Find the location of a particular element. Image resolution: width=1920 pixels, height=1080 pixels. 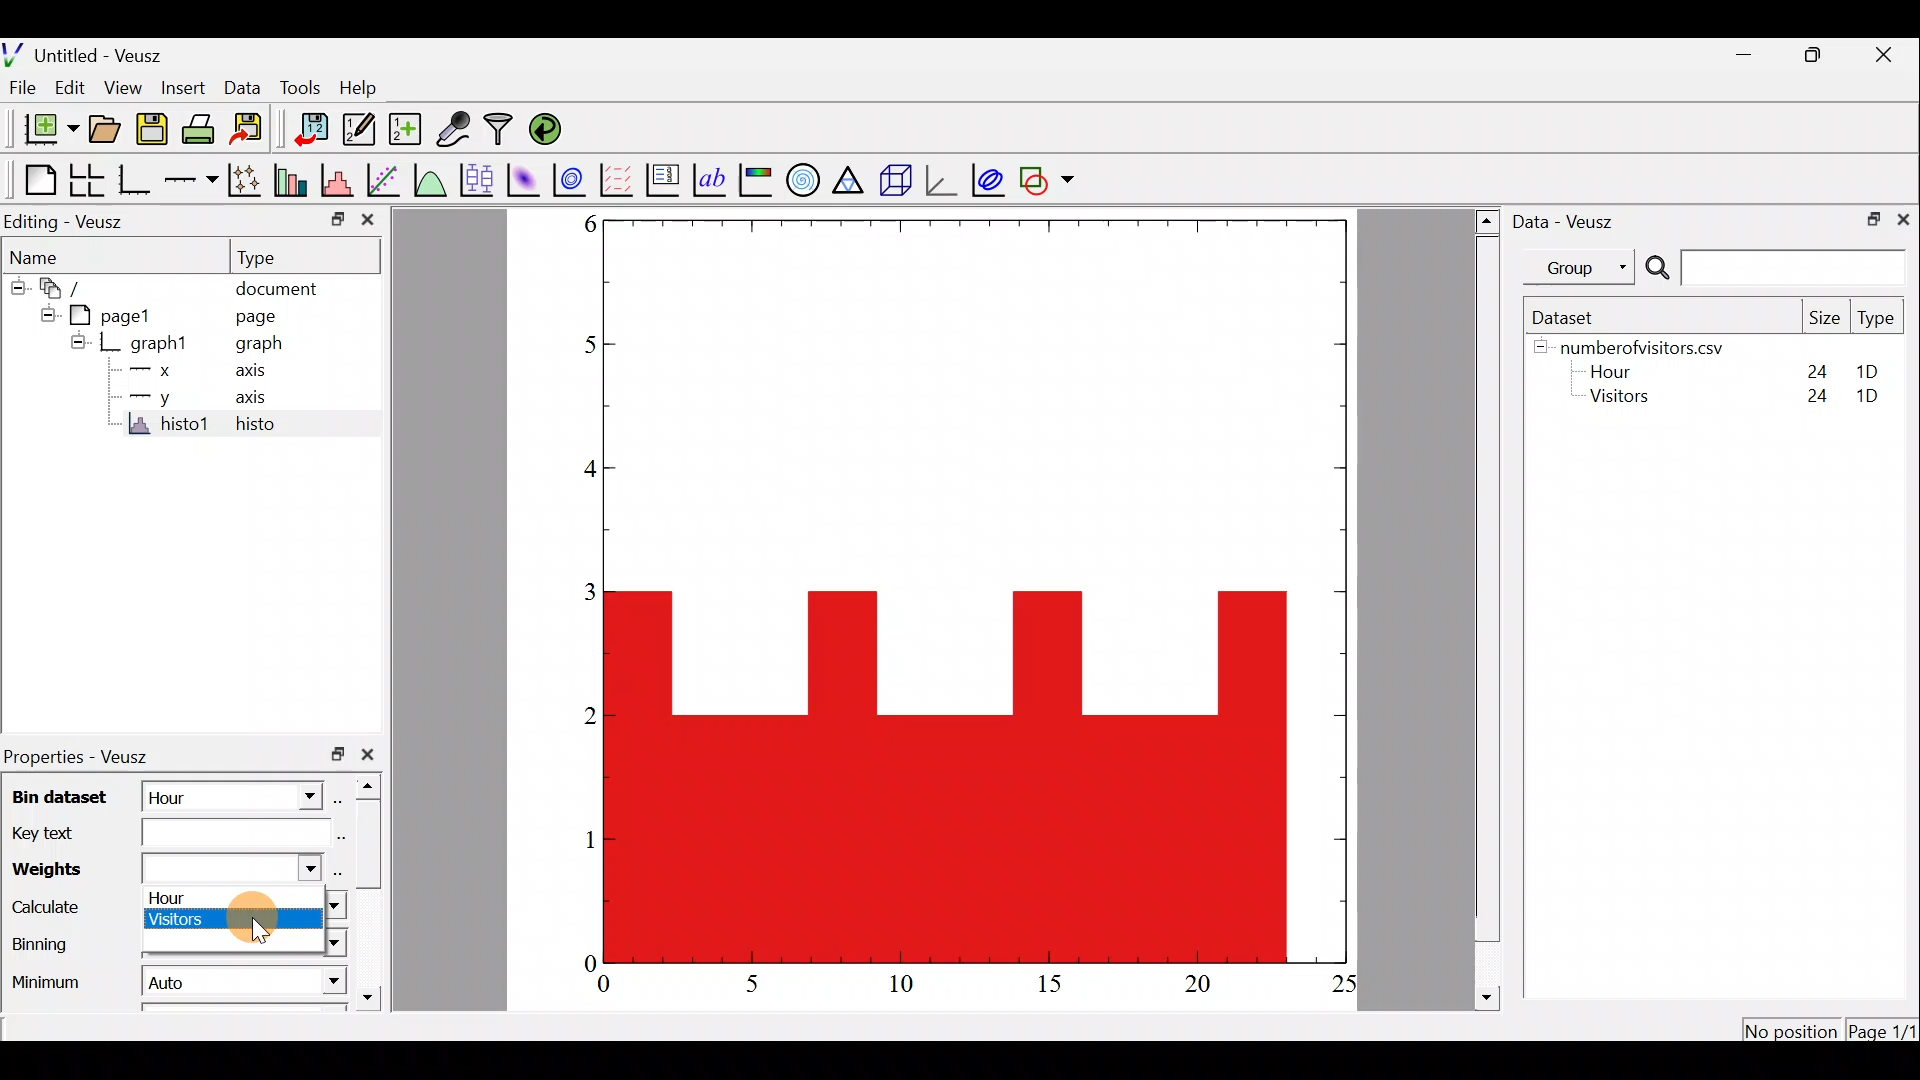

Page1/1 is located at coordinates (1880, 1029).